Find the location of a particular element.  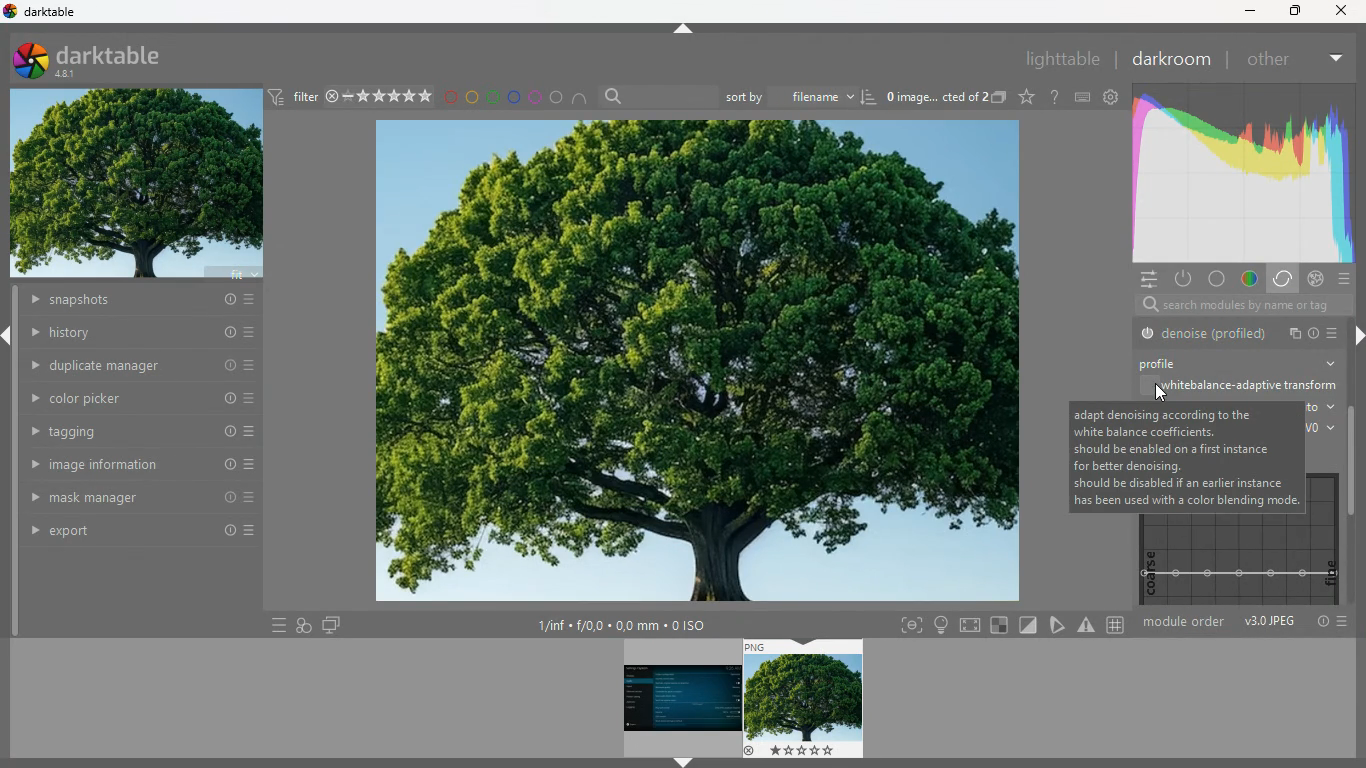

image is located at coordinates (140, 185).